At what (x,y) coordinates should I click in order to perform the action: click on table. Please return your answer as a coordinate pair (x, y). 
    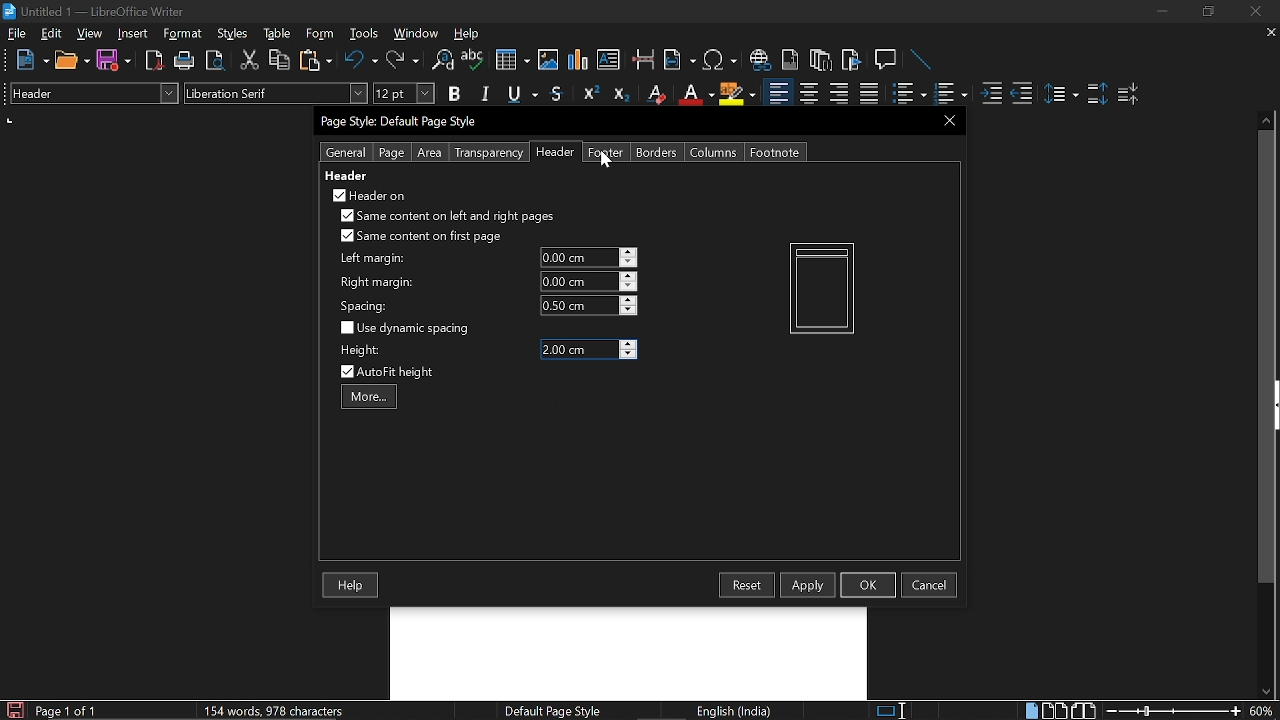
    Looking at the image, I should click on (278, 34).